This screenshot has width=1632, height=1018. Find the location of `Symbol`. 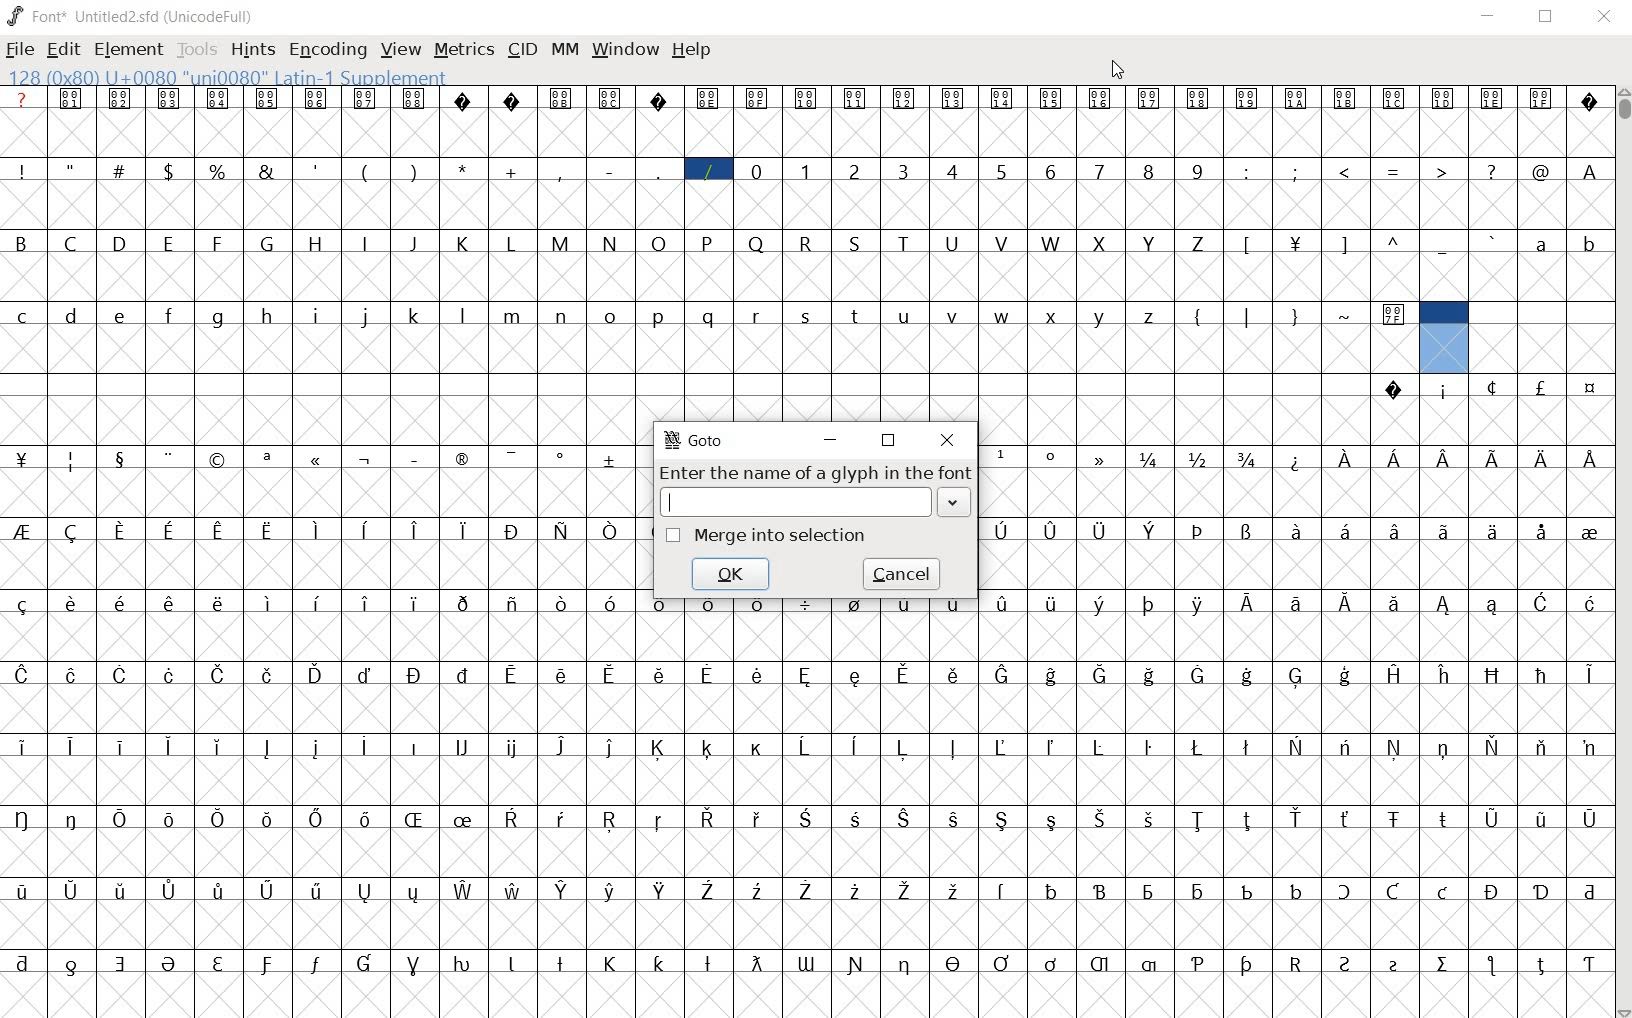

Symbol is located at coordinates (74, 460).